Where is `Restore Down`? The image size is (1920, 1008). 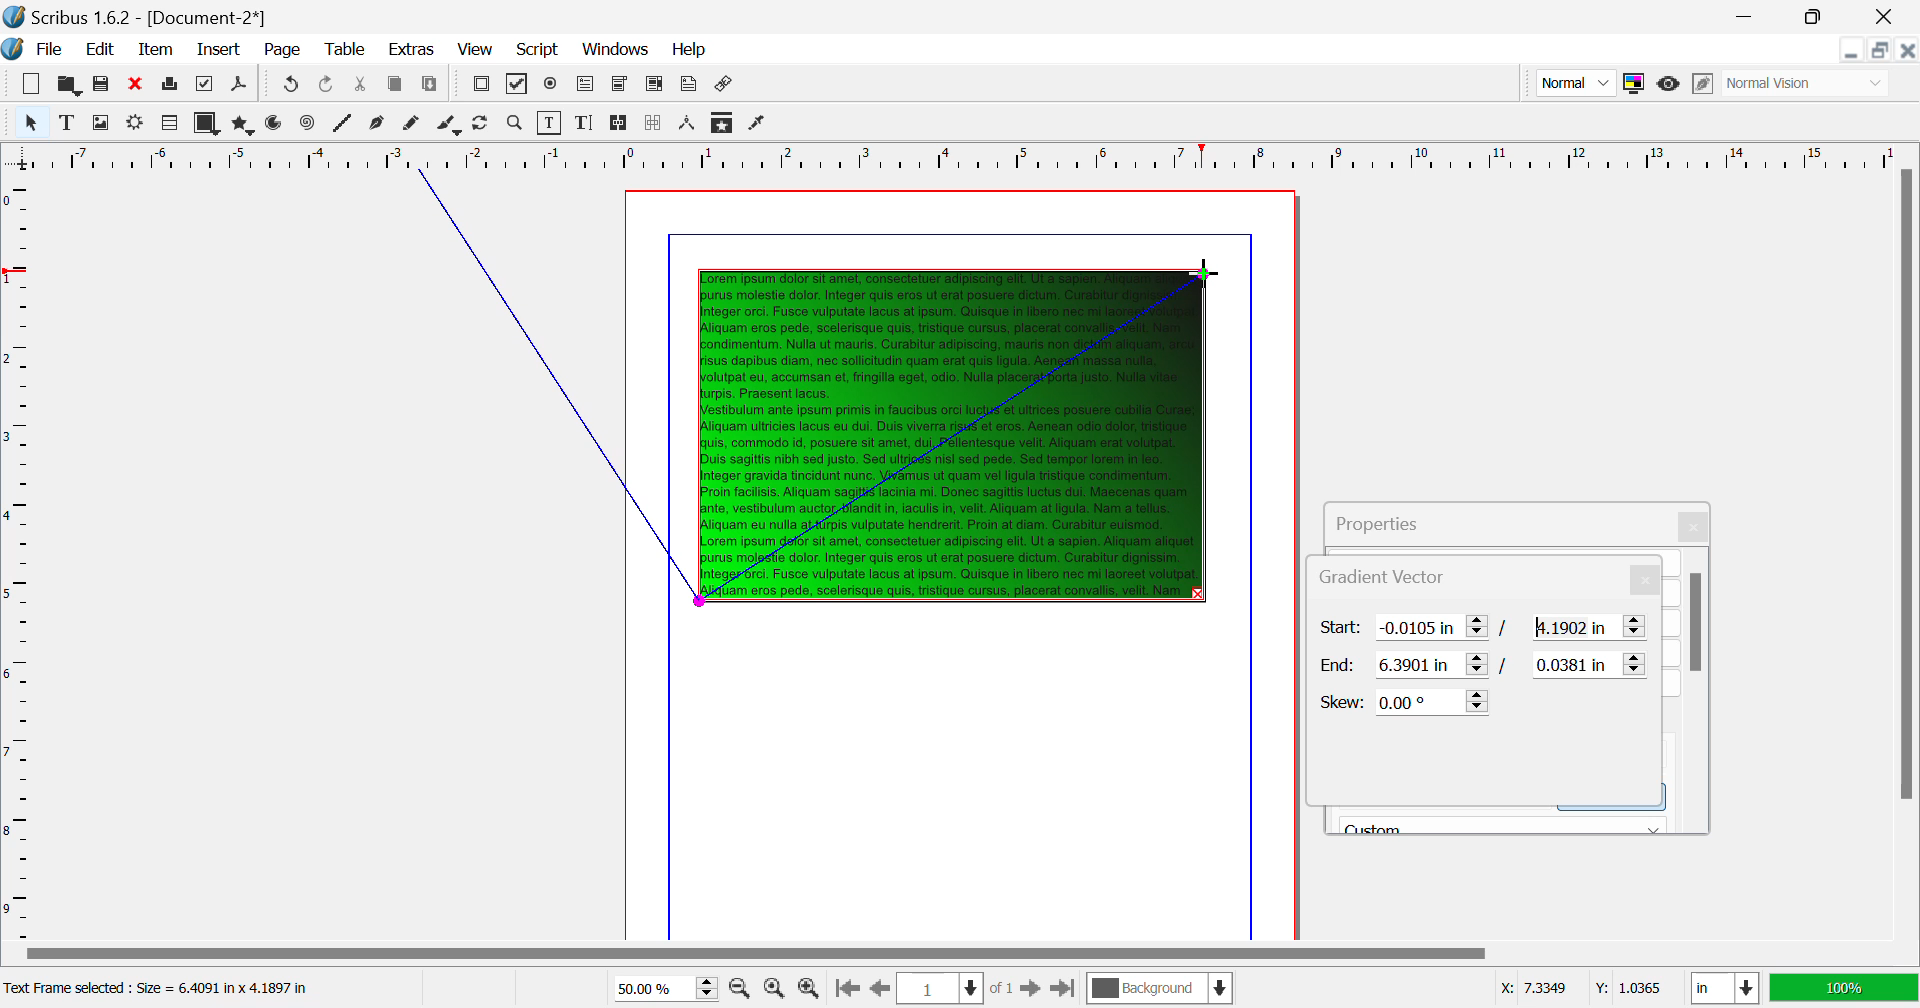 Restore Down is located at coordinates (1750, 17).